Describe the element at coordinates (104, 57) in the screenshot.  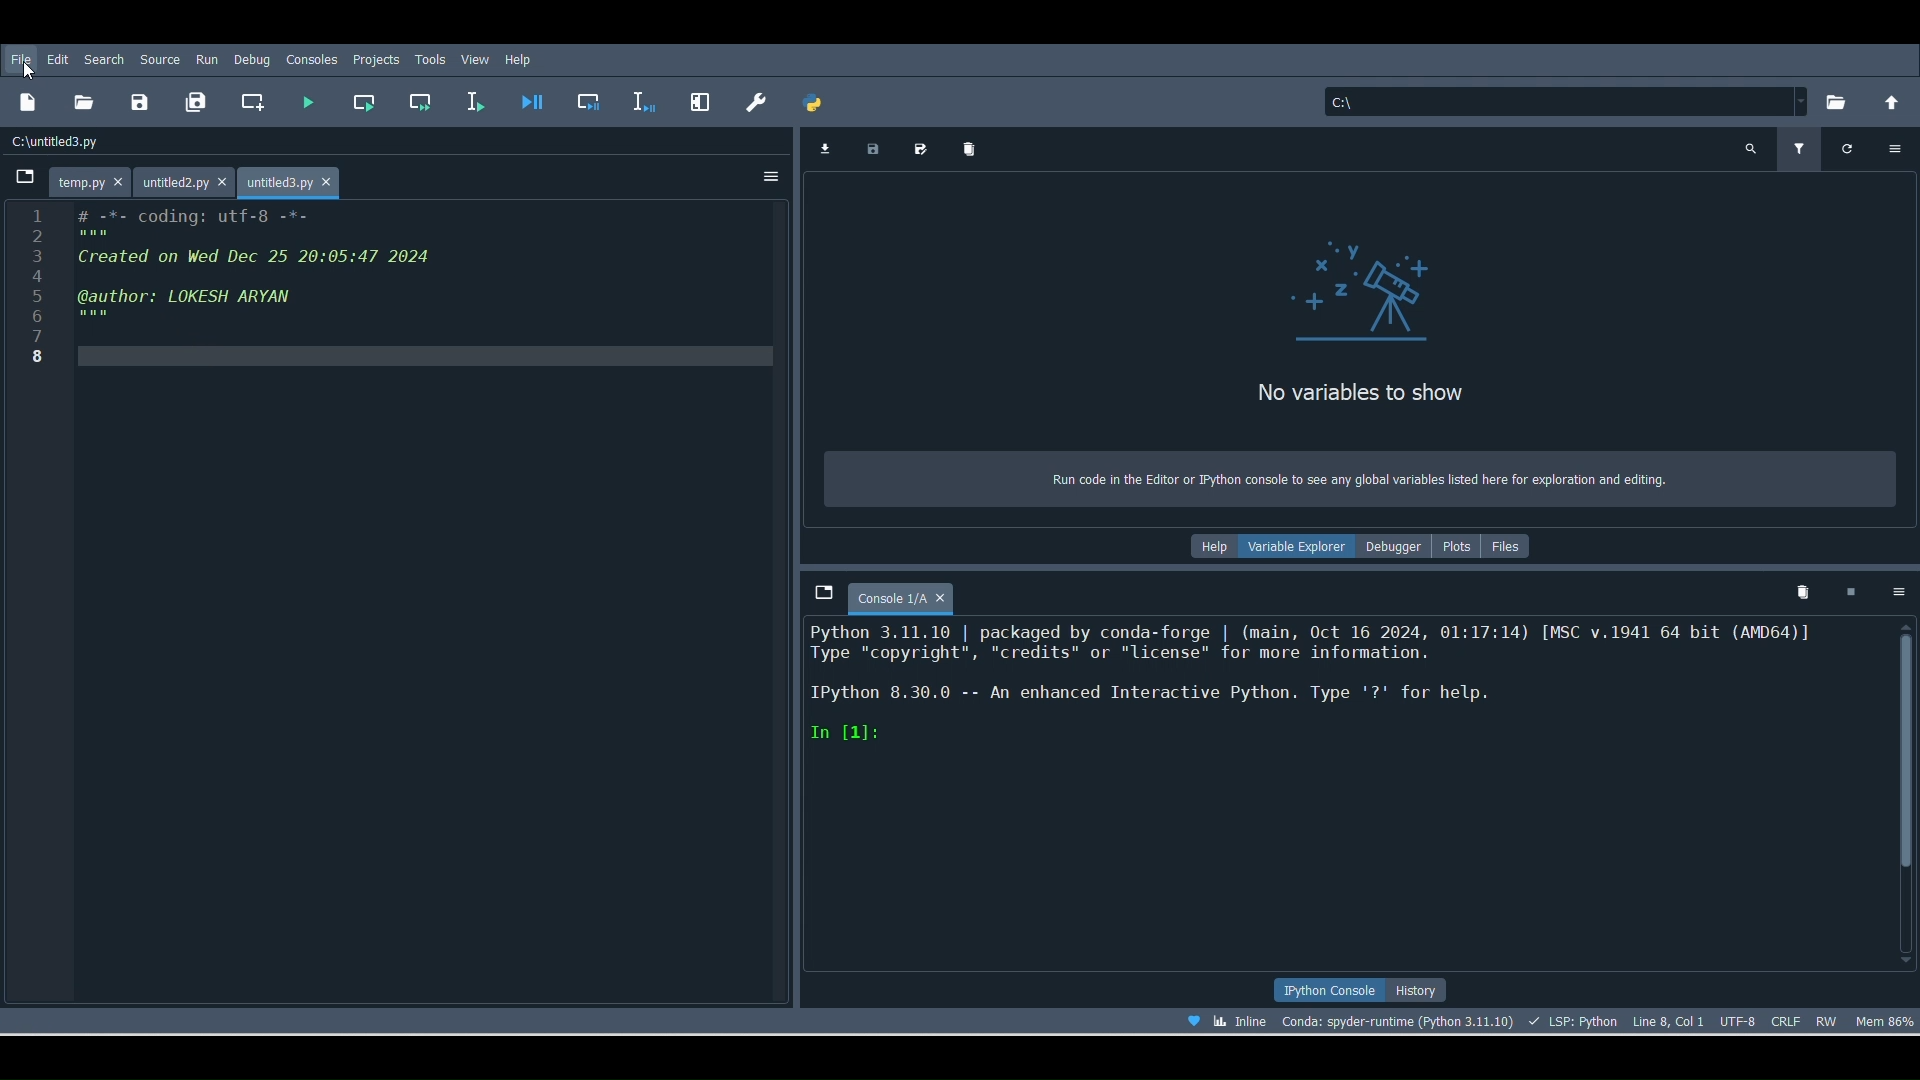
I see `Search` at that location.